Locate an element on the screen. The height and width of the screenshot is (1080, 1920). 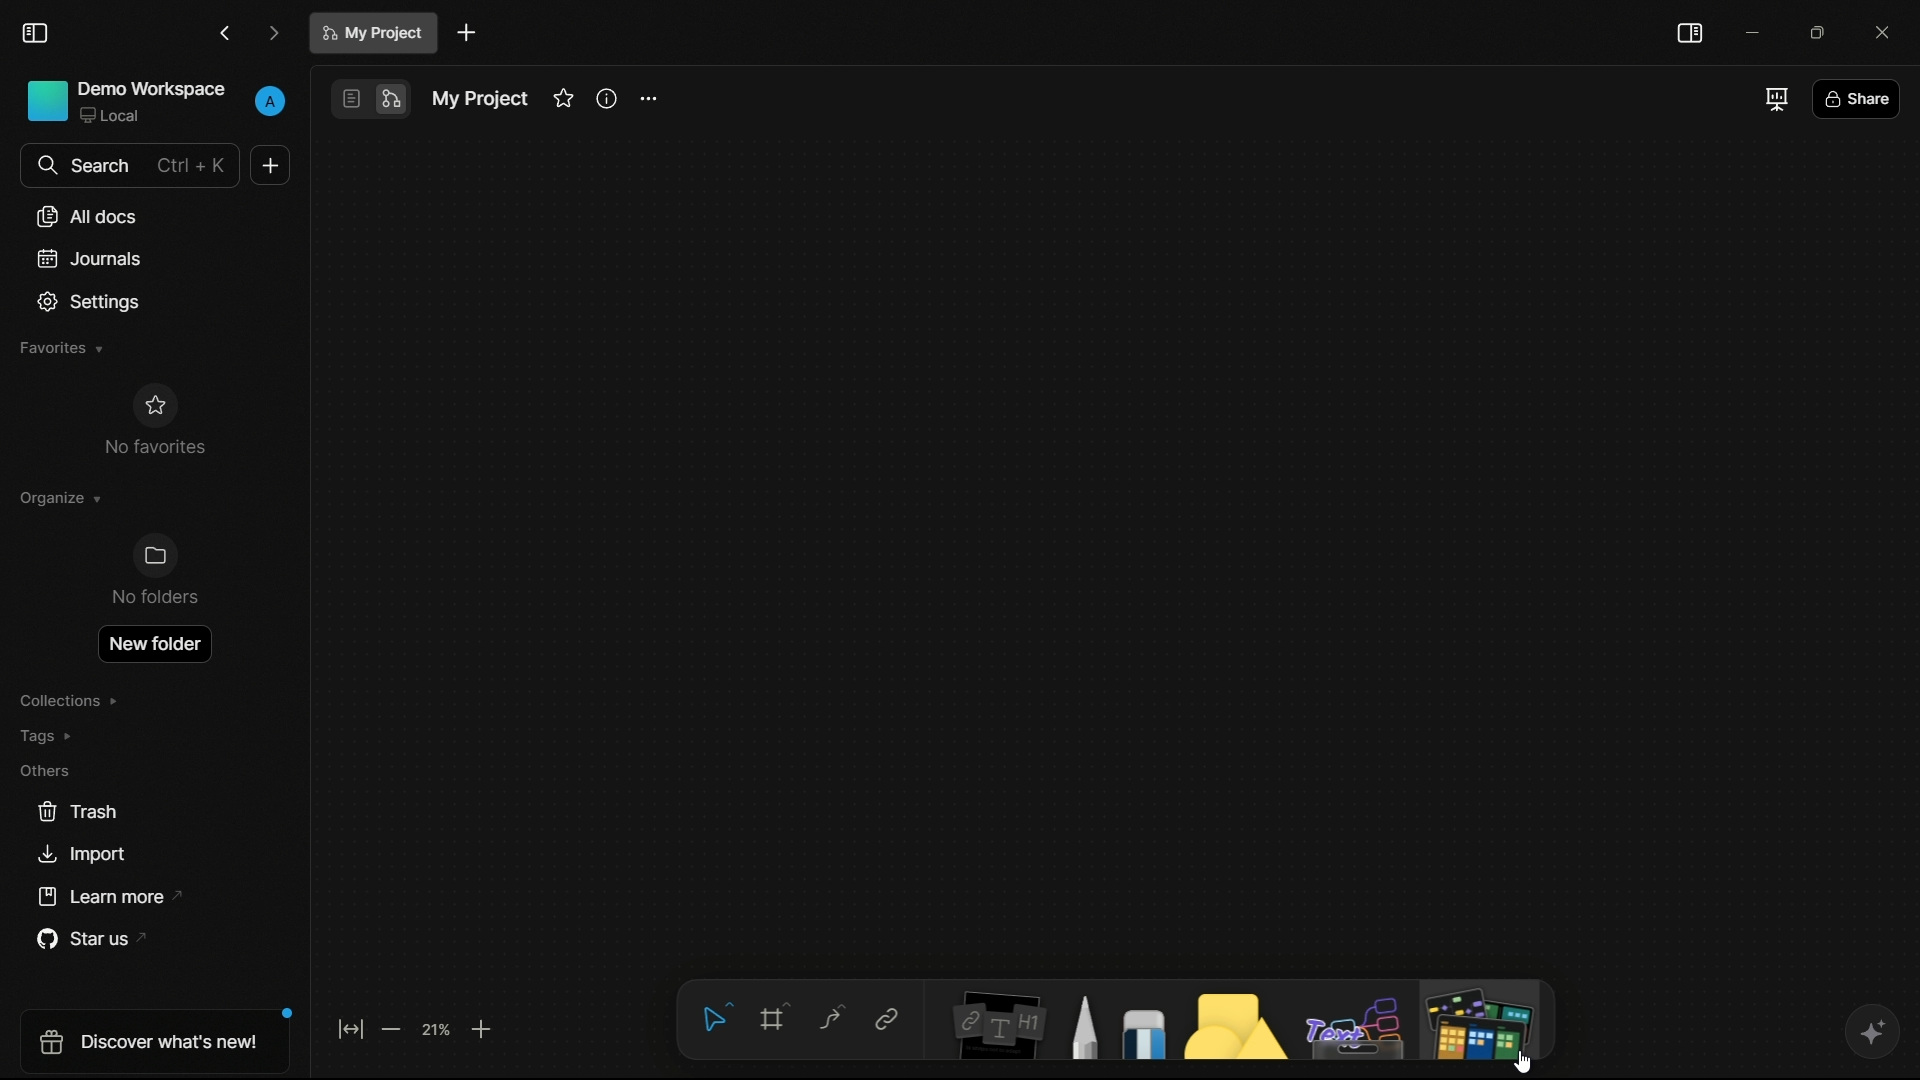
select is located at coordinates (717, 1019).